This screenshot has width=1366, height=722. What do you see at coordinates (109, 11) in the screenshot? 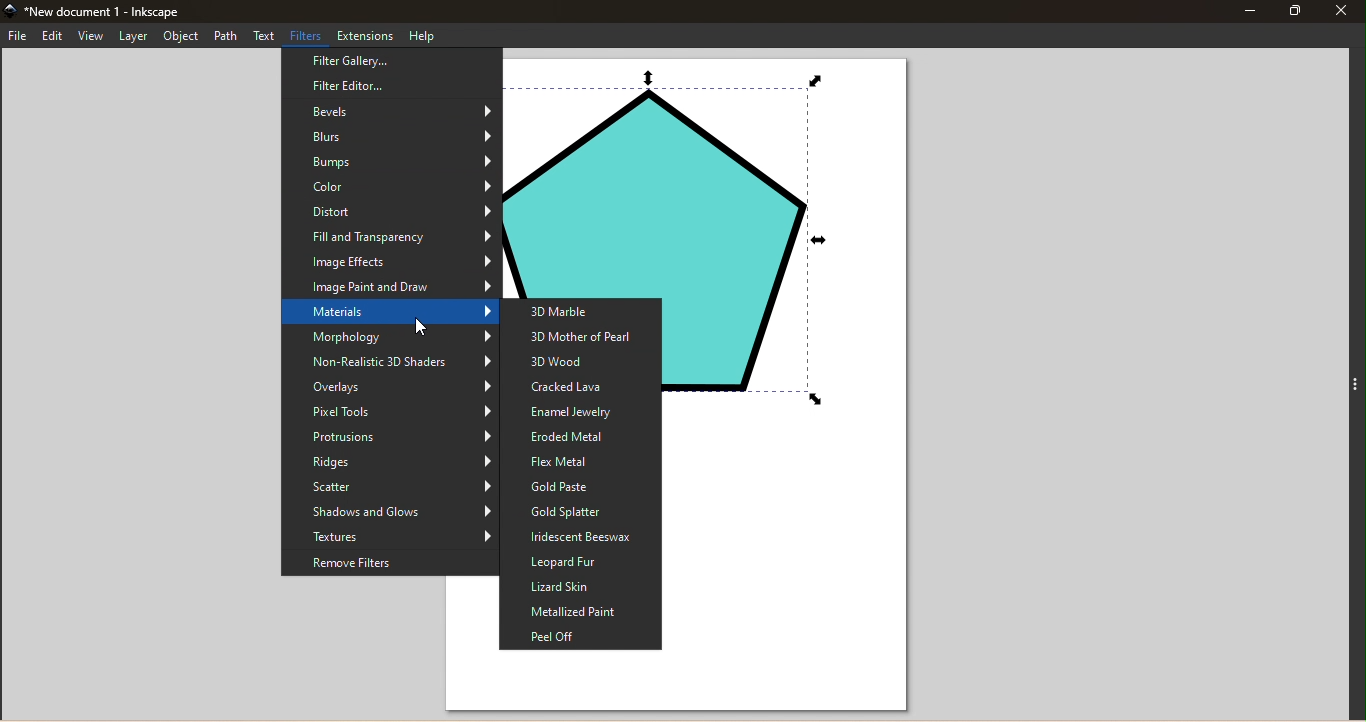
I see `New document 1 - Inkscape` at bounding box center [109, 11].